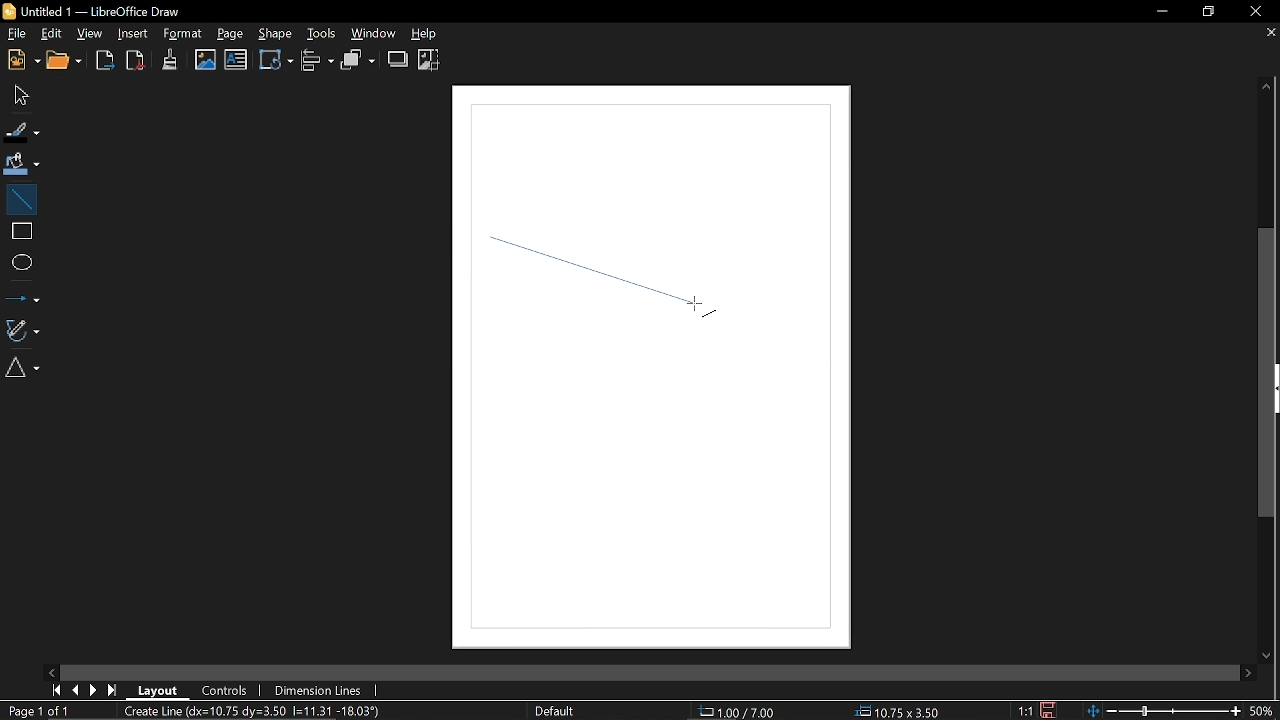 This screenshot has width=1280, height=720. What do you see at coordinates (397, 59) in the screenshot?
I see `Shadow` at bounding box center [397, 59].